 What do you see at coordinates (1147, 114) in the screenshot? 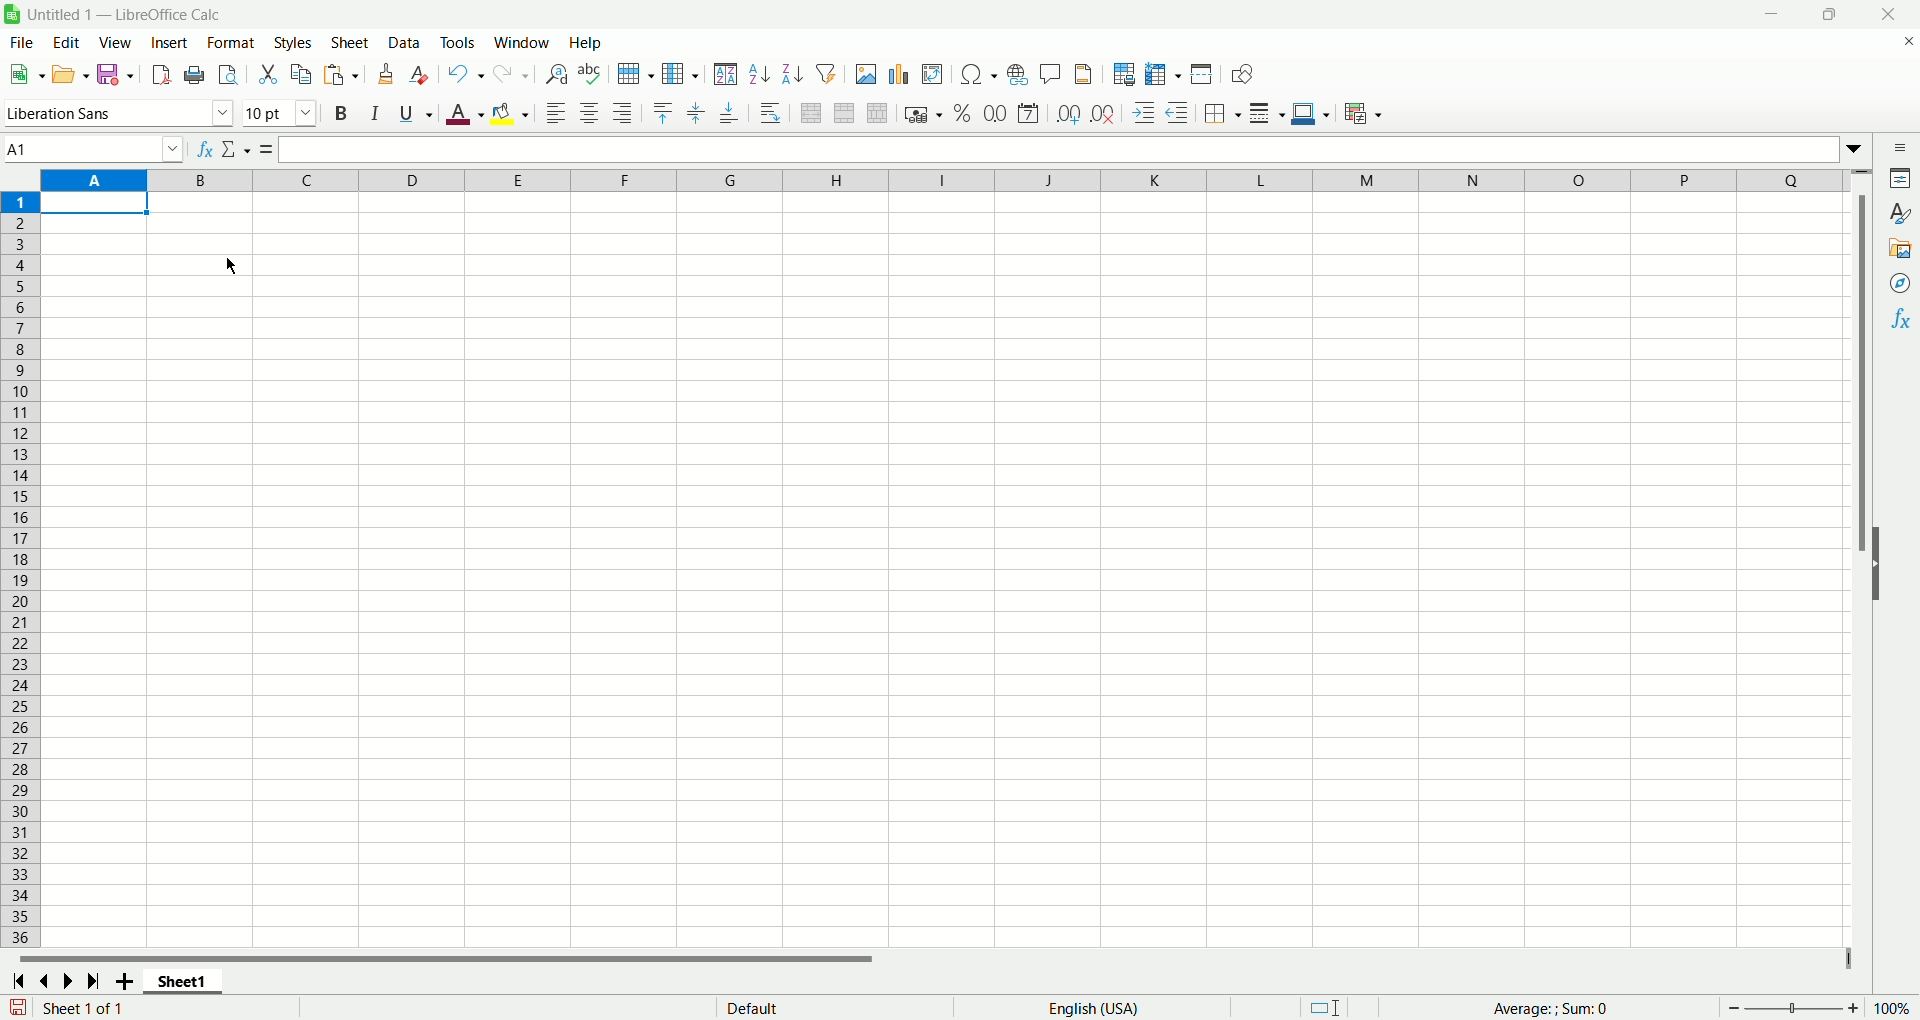
I see `increase indent` at bounding box center [1147, 114].